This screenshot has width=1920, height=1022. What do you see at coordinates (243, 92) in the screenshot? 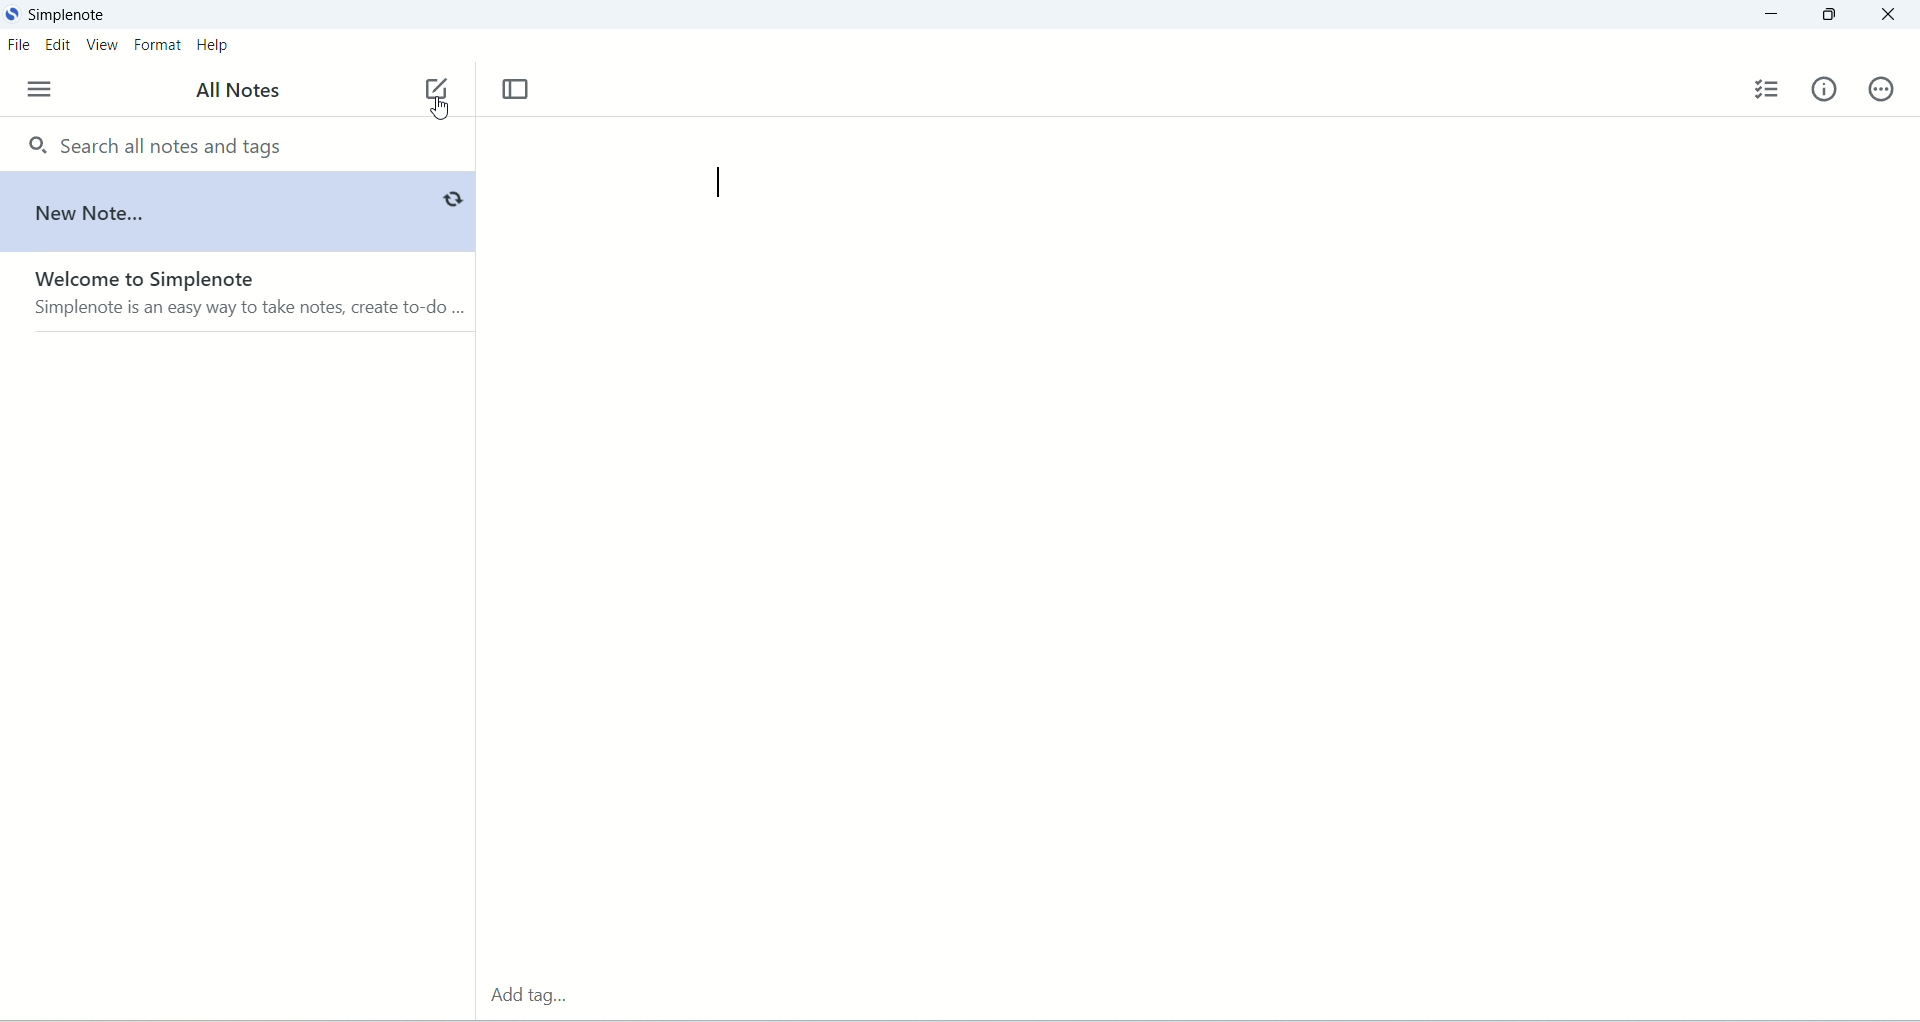
I see `all notes` at bounding box center [243, 92].